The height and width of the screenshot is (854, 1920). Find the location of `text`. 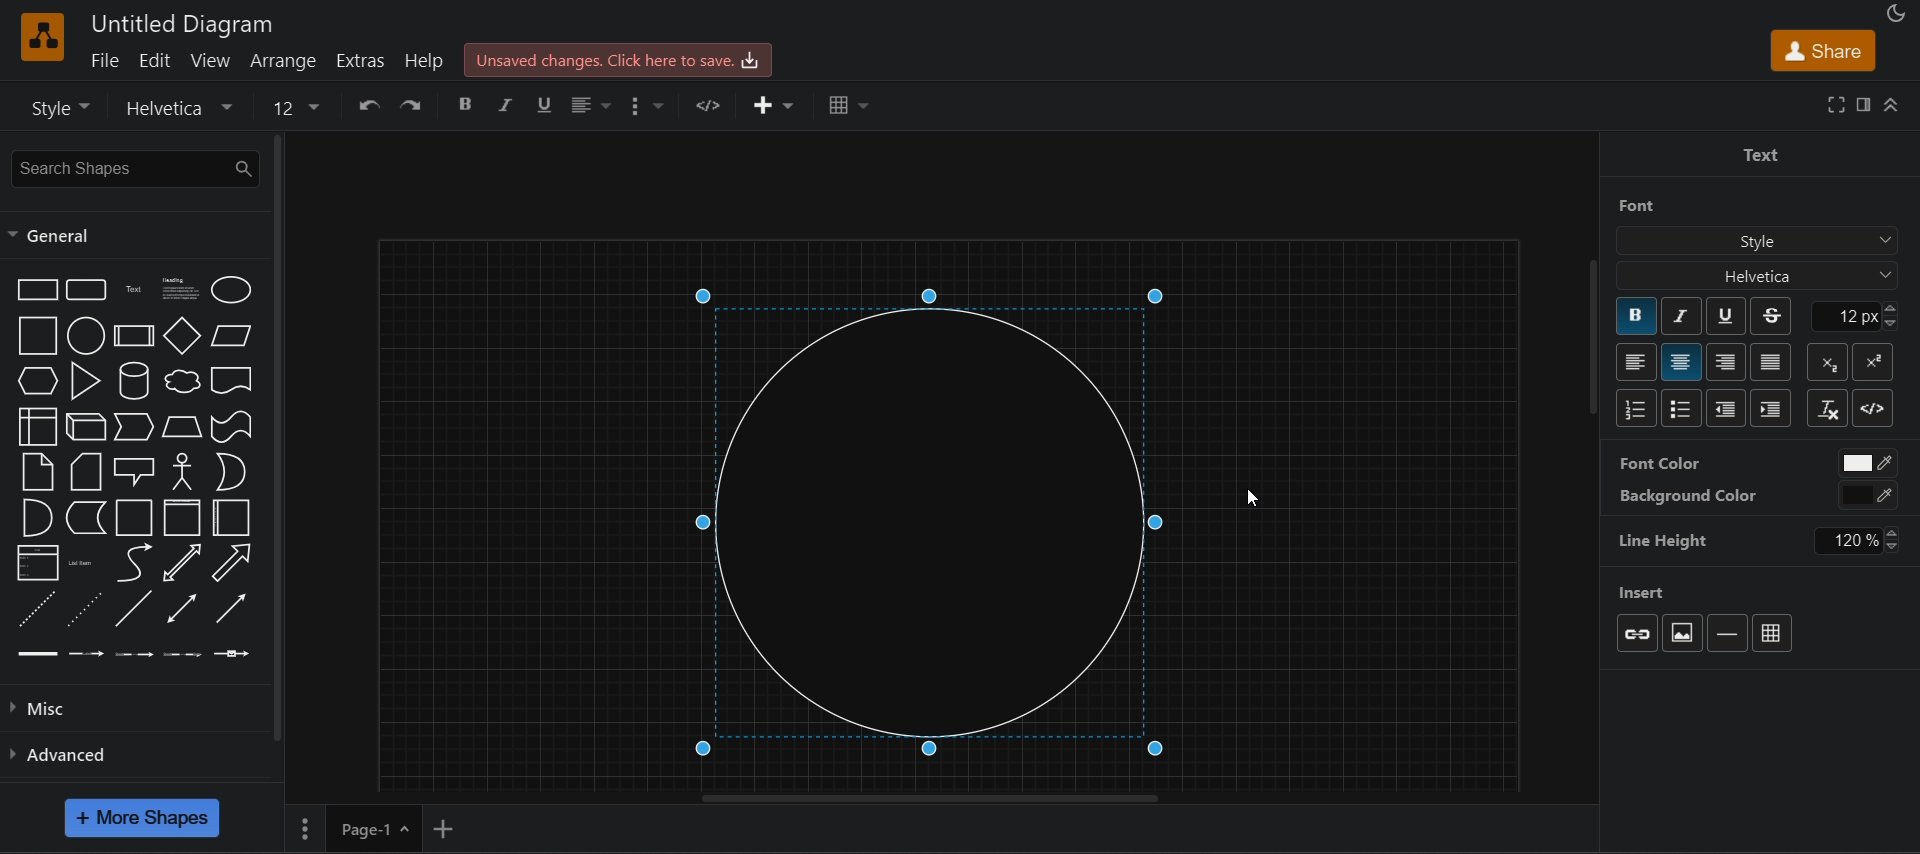

text is located at coordinates (1755, 156).